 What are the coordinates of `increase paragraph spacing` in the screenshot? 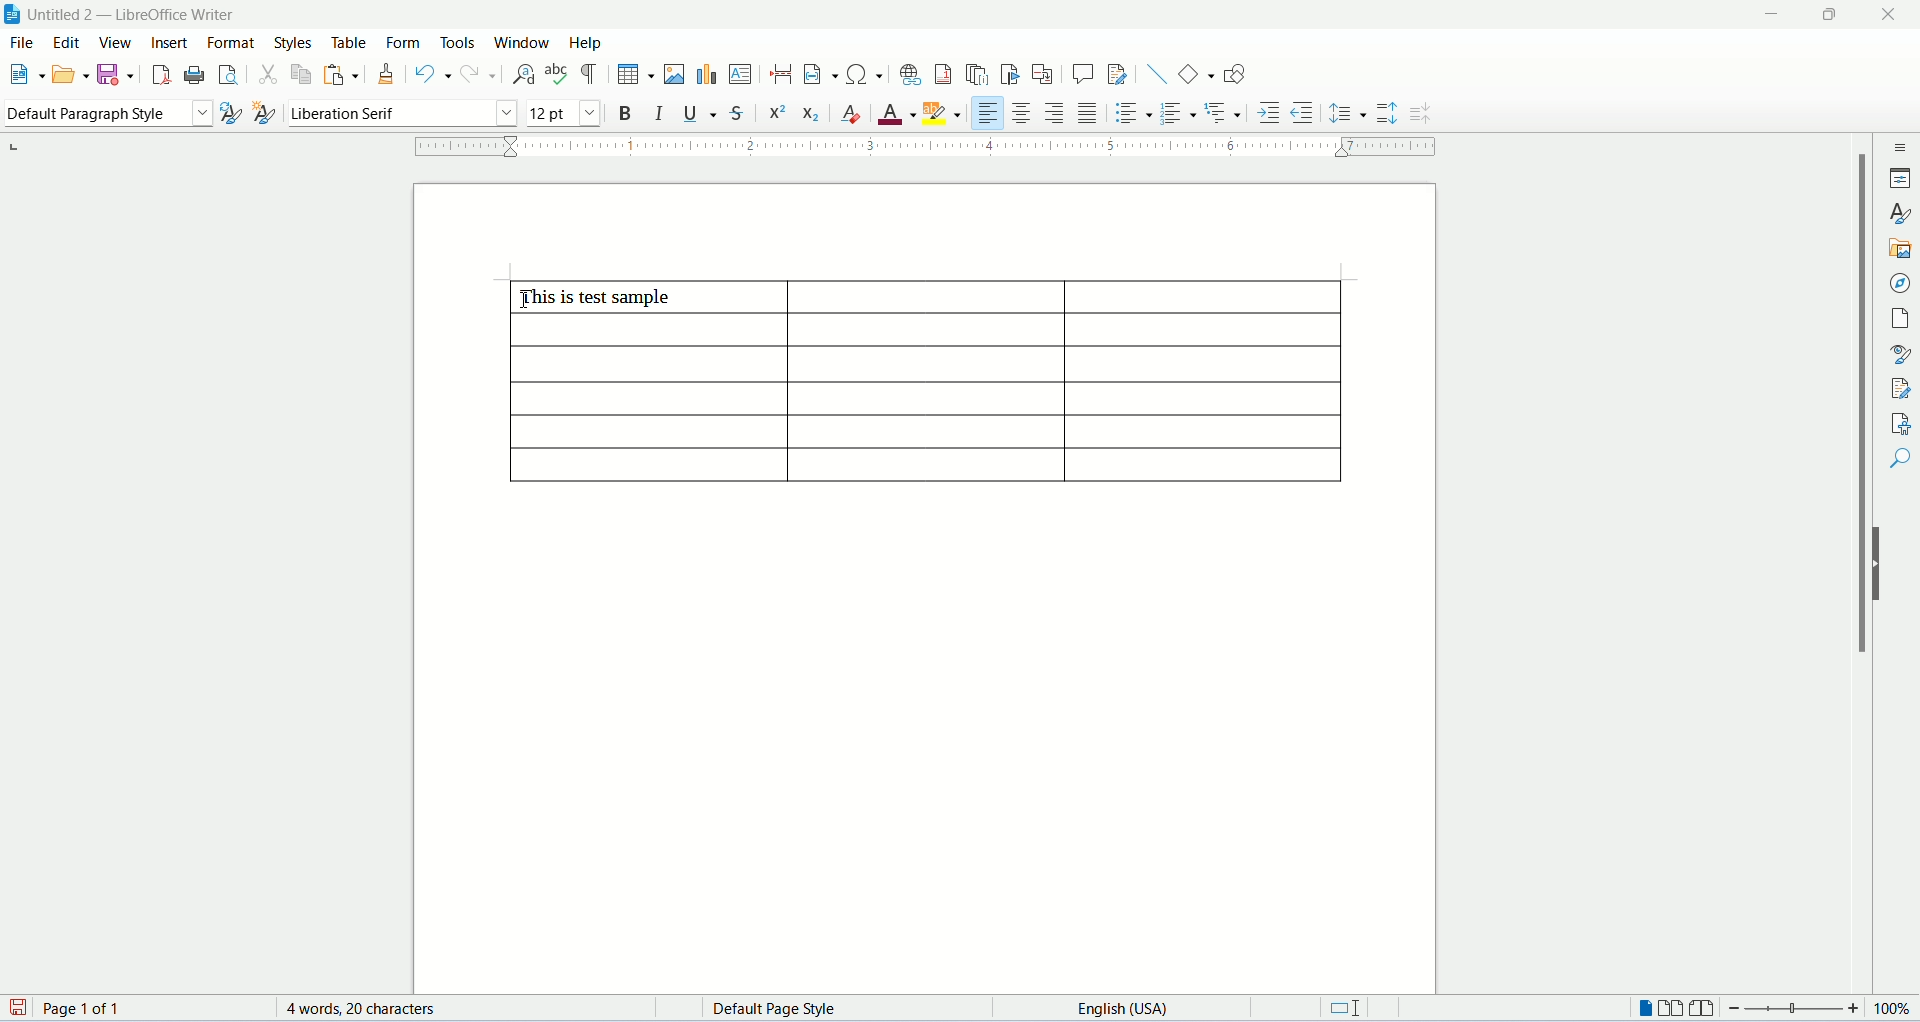 It's located at (1389, 114).